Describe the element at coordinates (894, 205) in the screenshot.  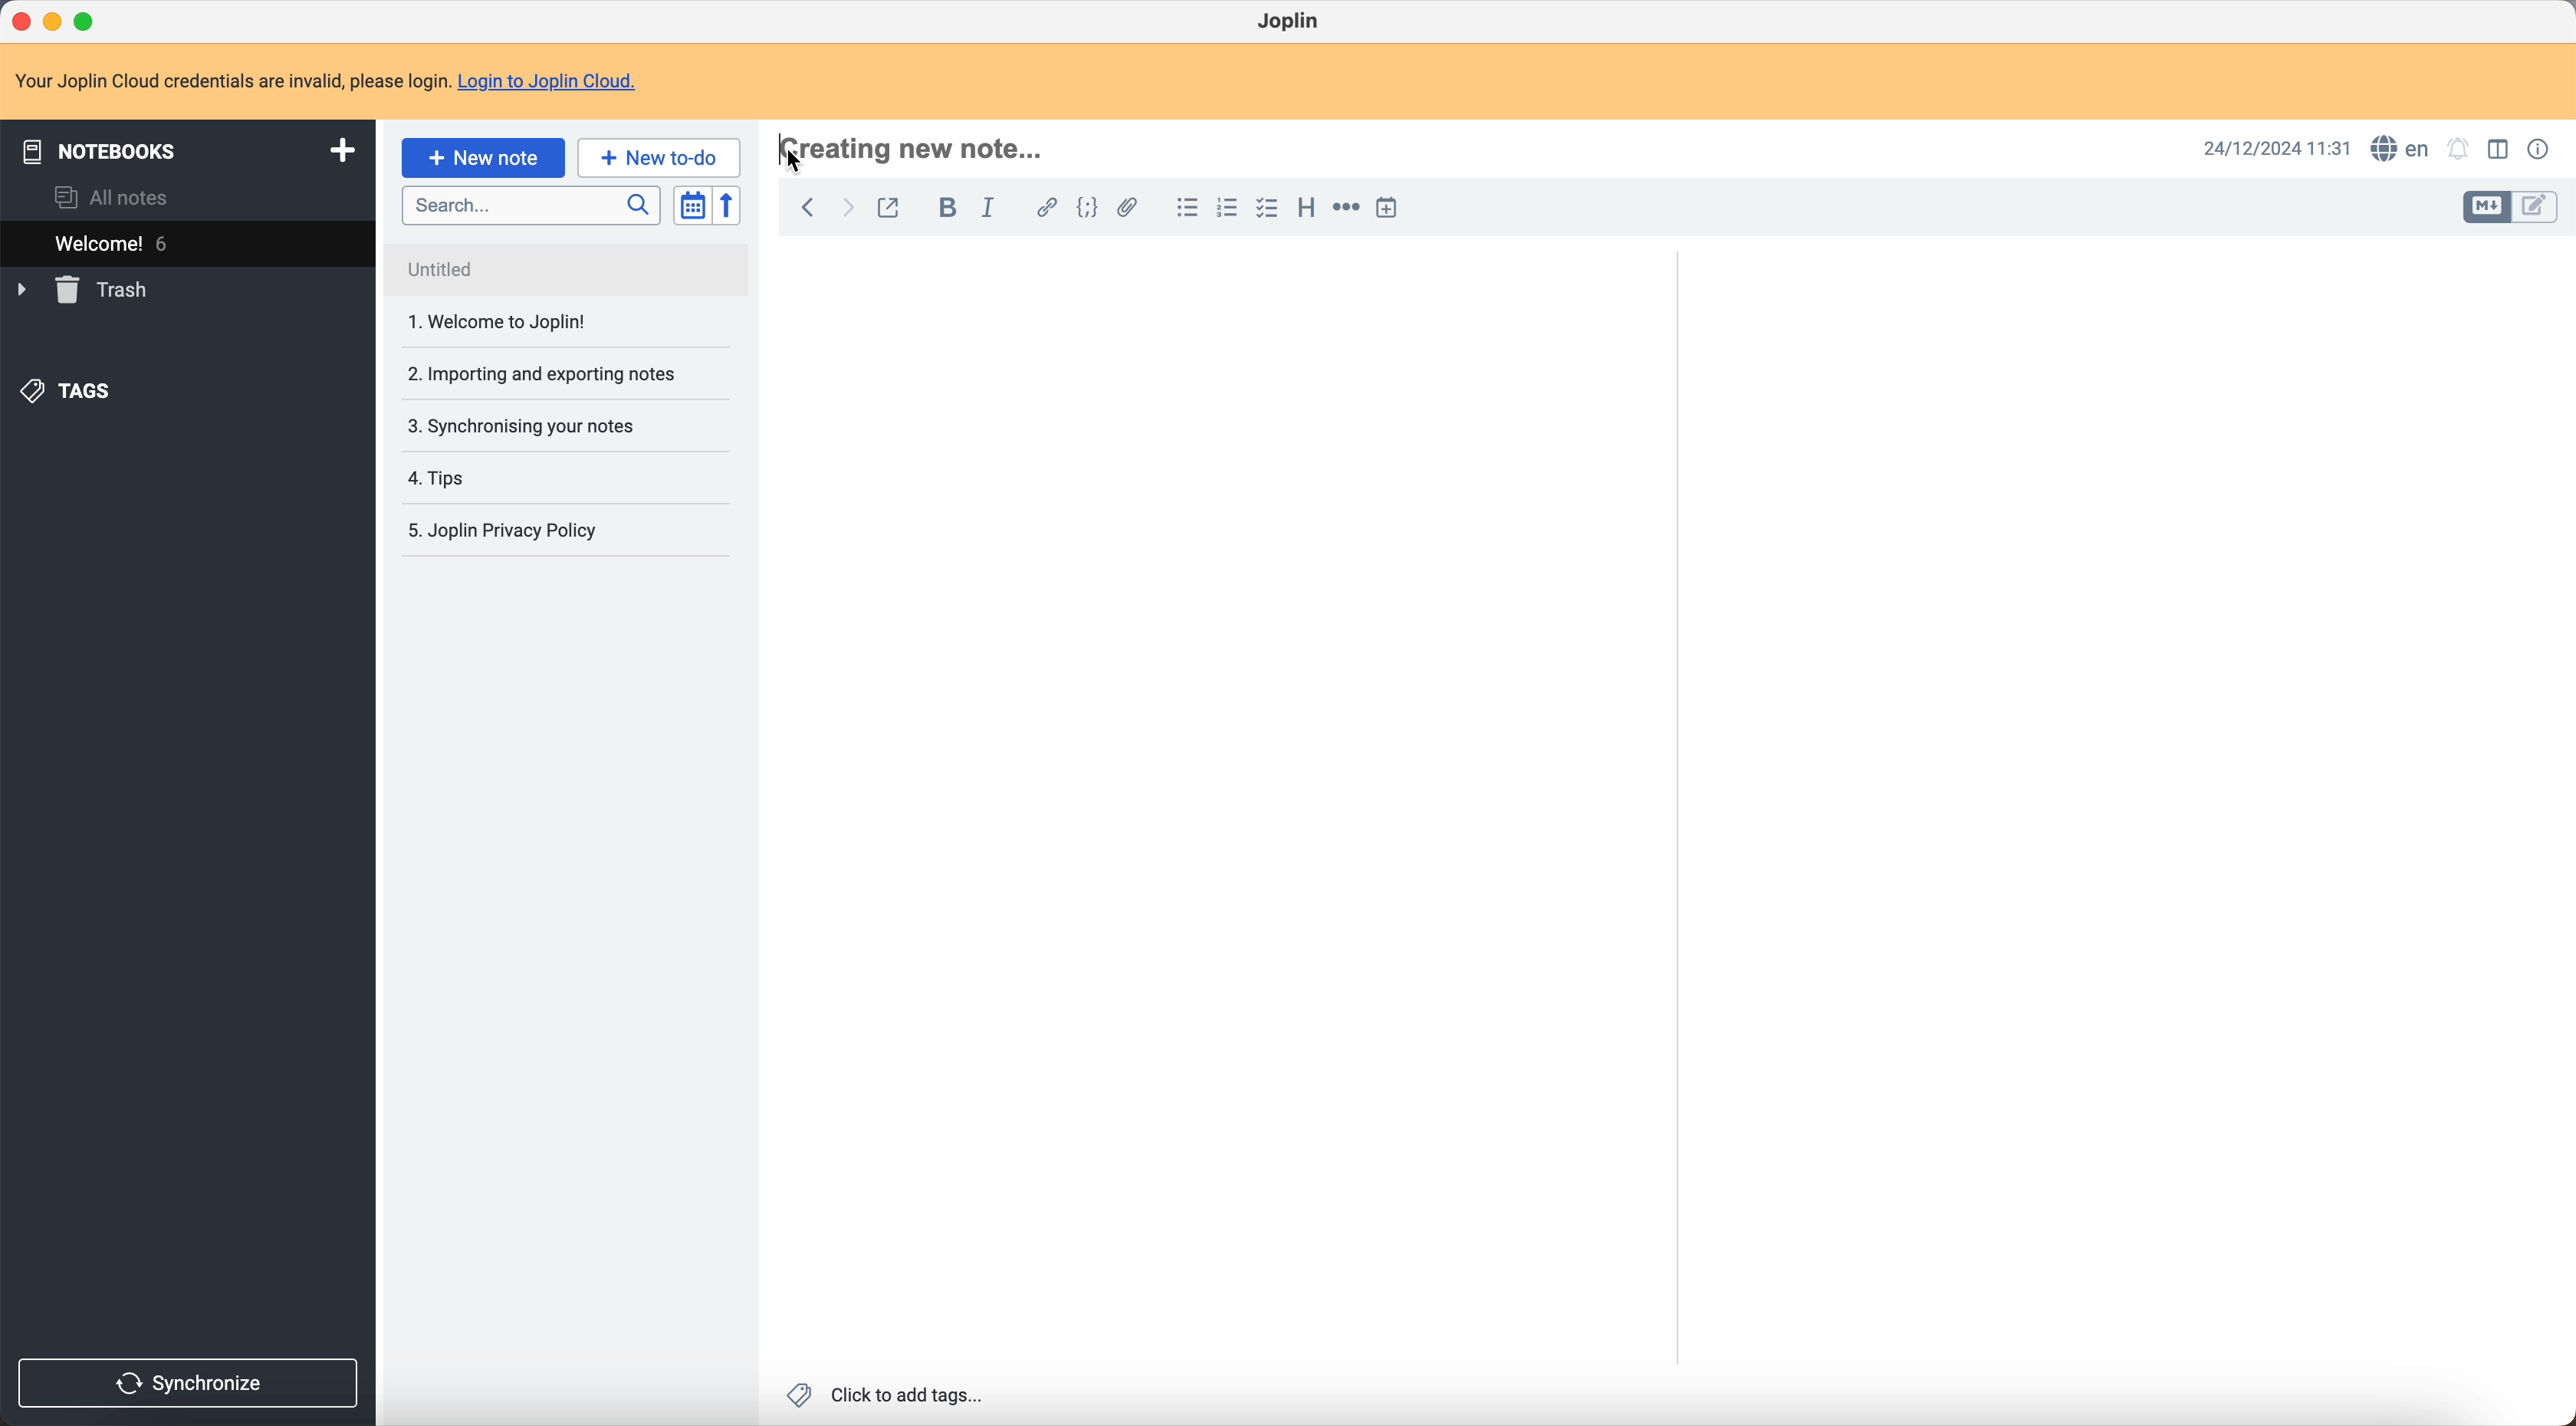
I see `toggle external editing` at that location.